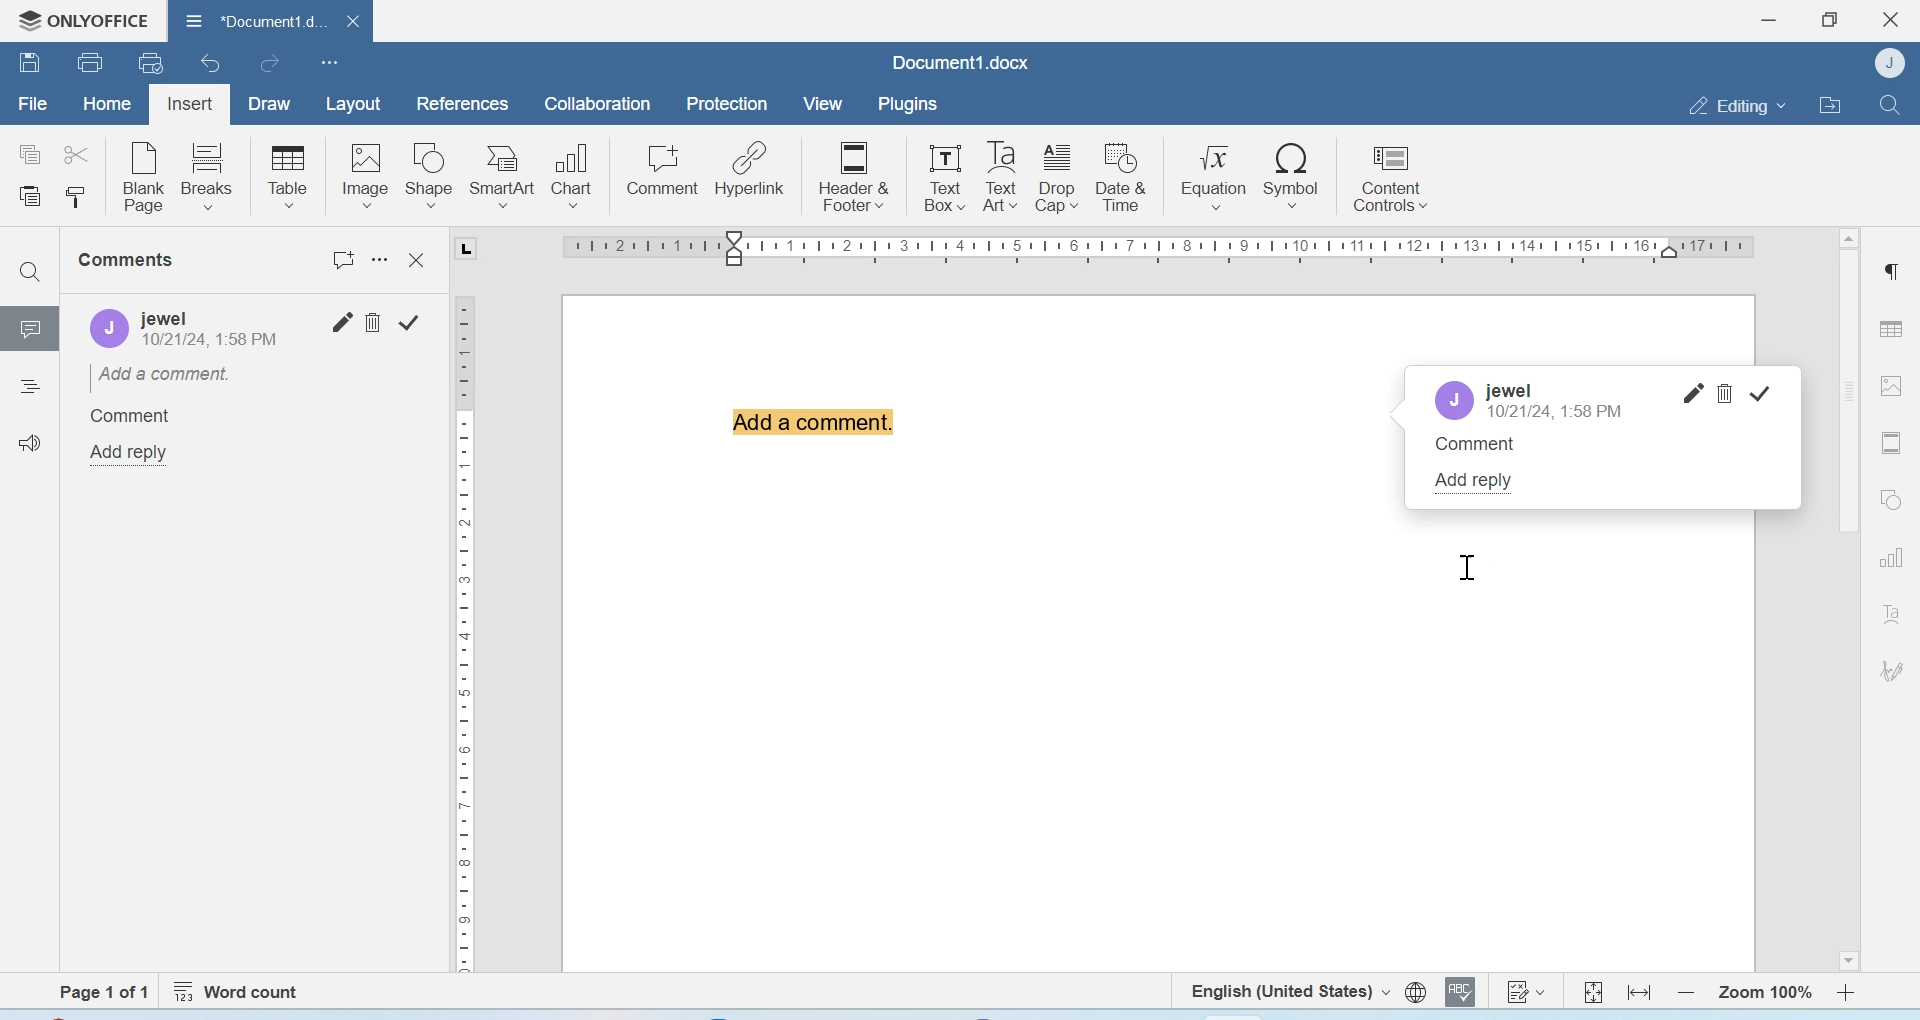 Image resolution: width=1920 pixels, height=1020 pixels. What do you see at coordinates (1560, 414) in the screenshot?
I see `Date, Time` at bounding box center [1560, 414].